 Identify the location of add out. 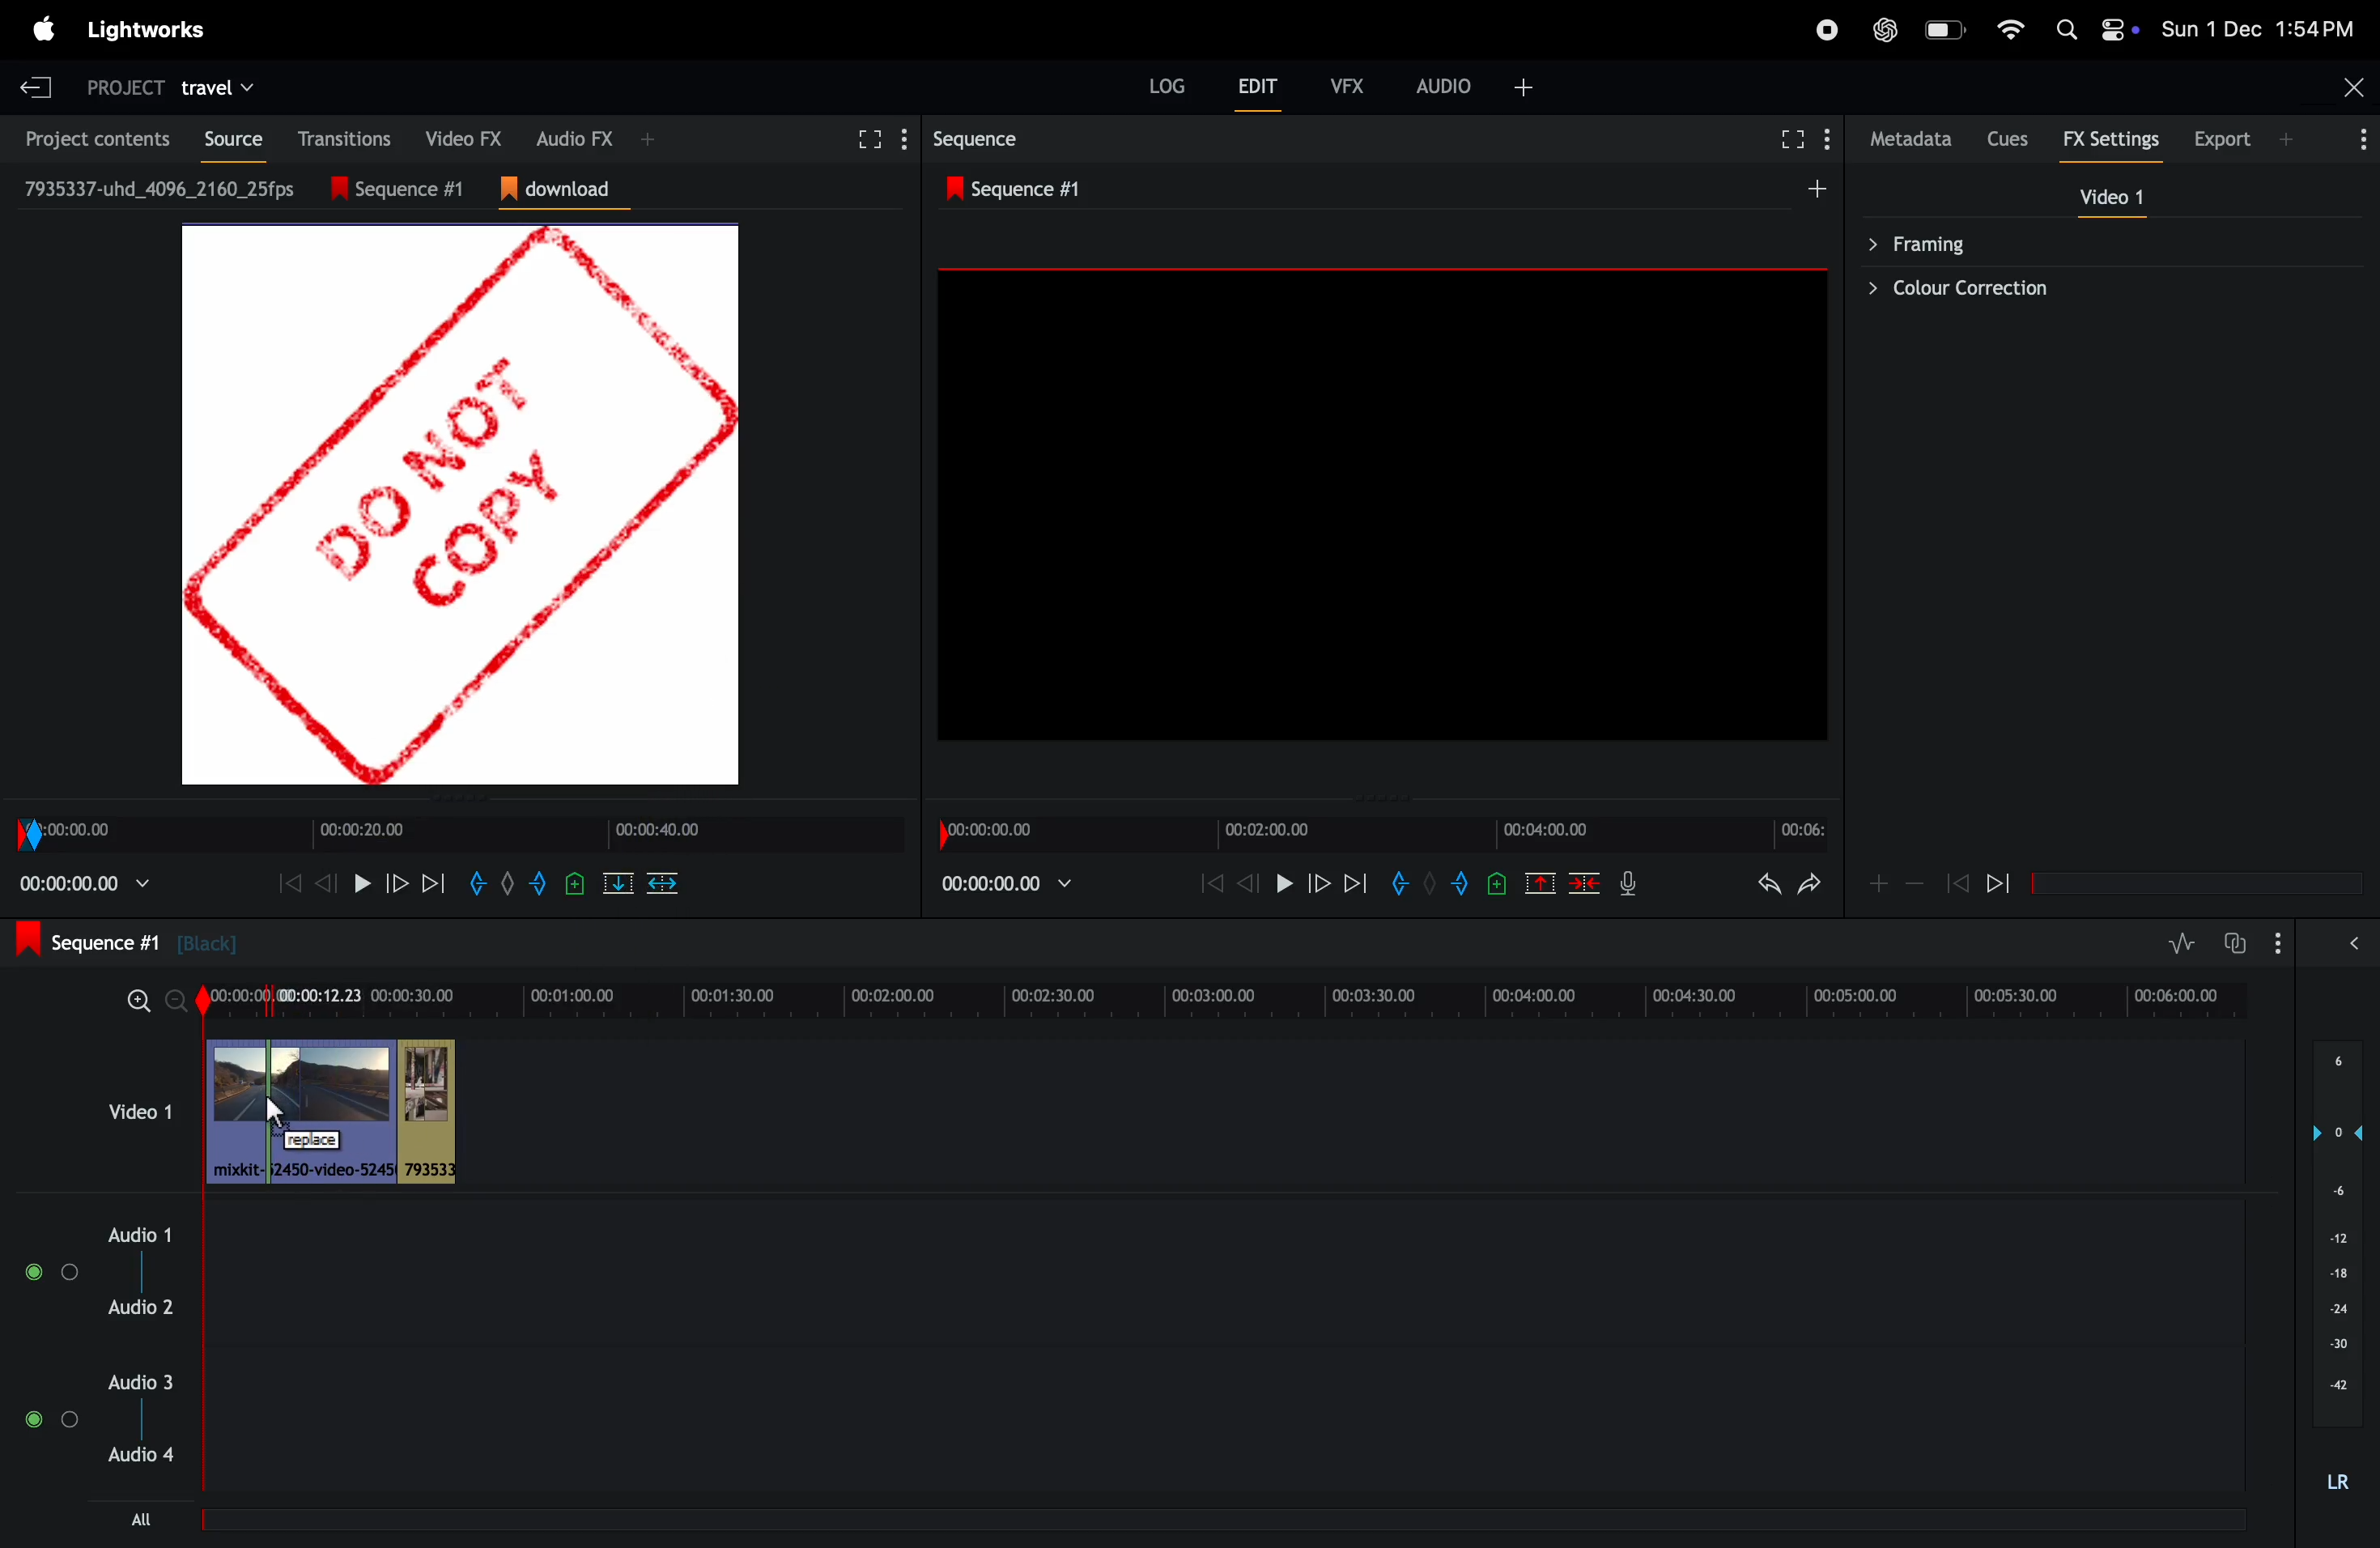
(1463, 883).